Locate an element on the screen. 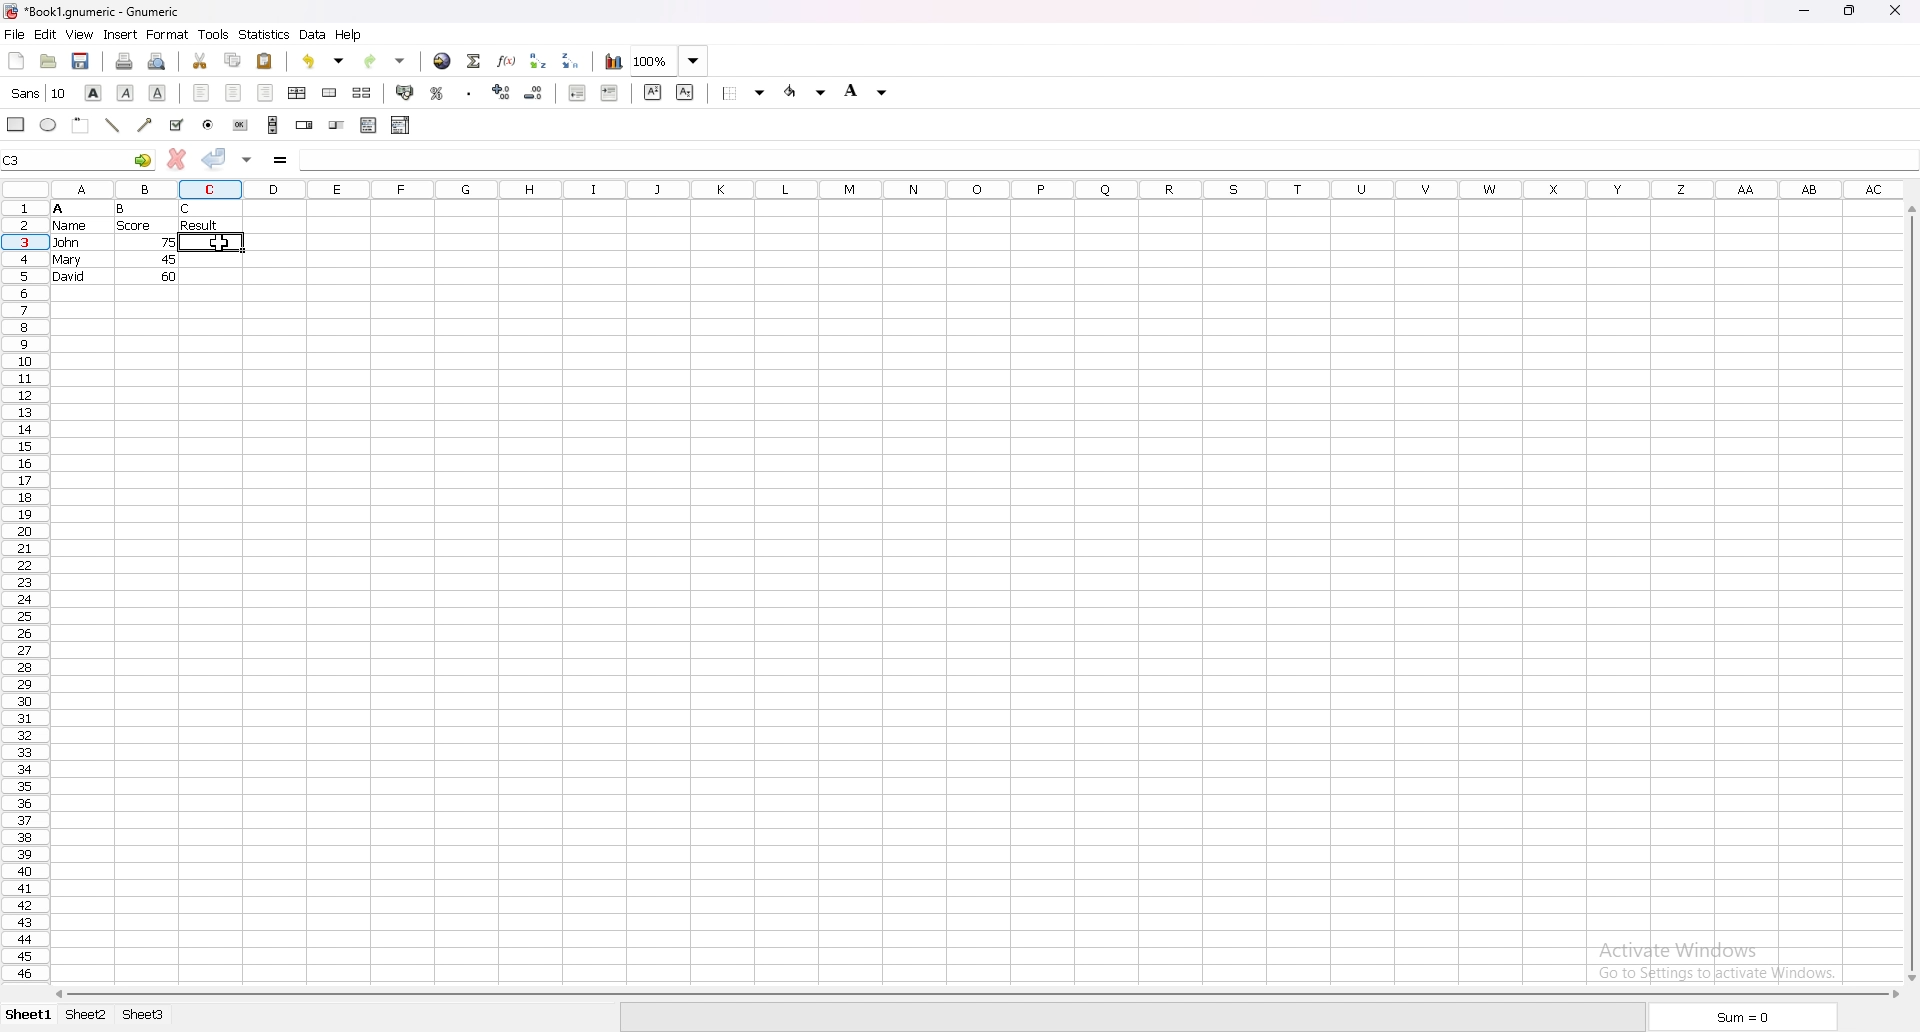 The height and width of the screenshot is (1032, 1920). b is located at coordinates (121, 209).